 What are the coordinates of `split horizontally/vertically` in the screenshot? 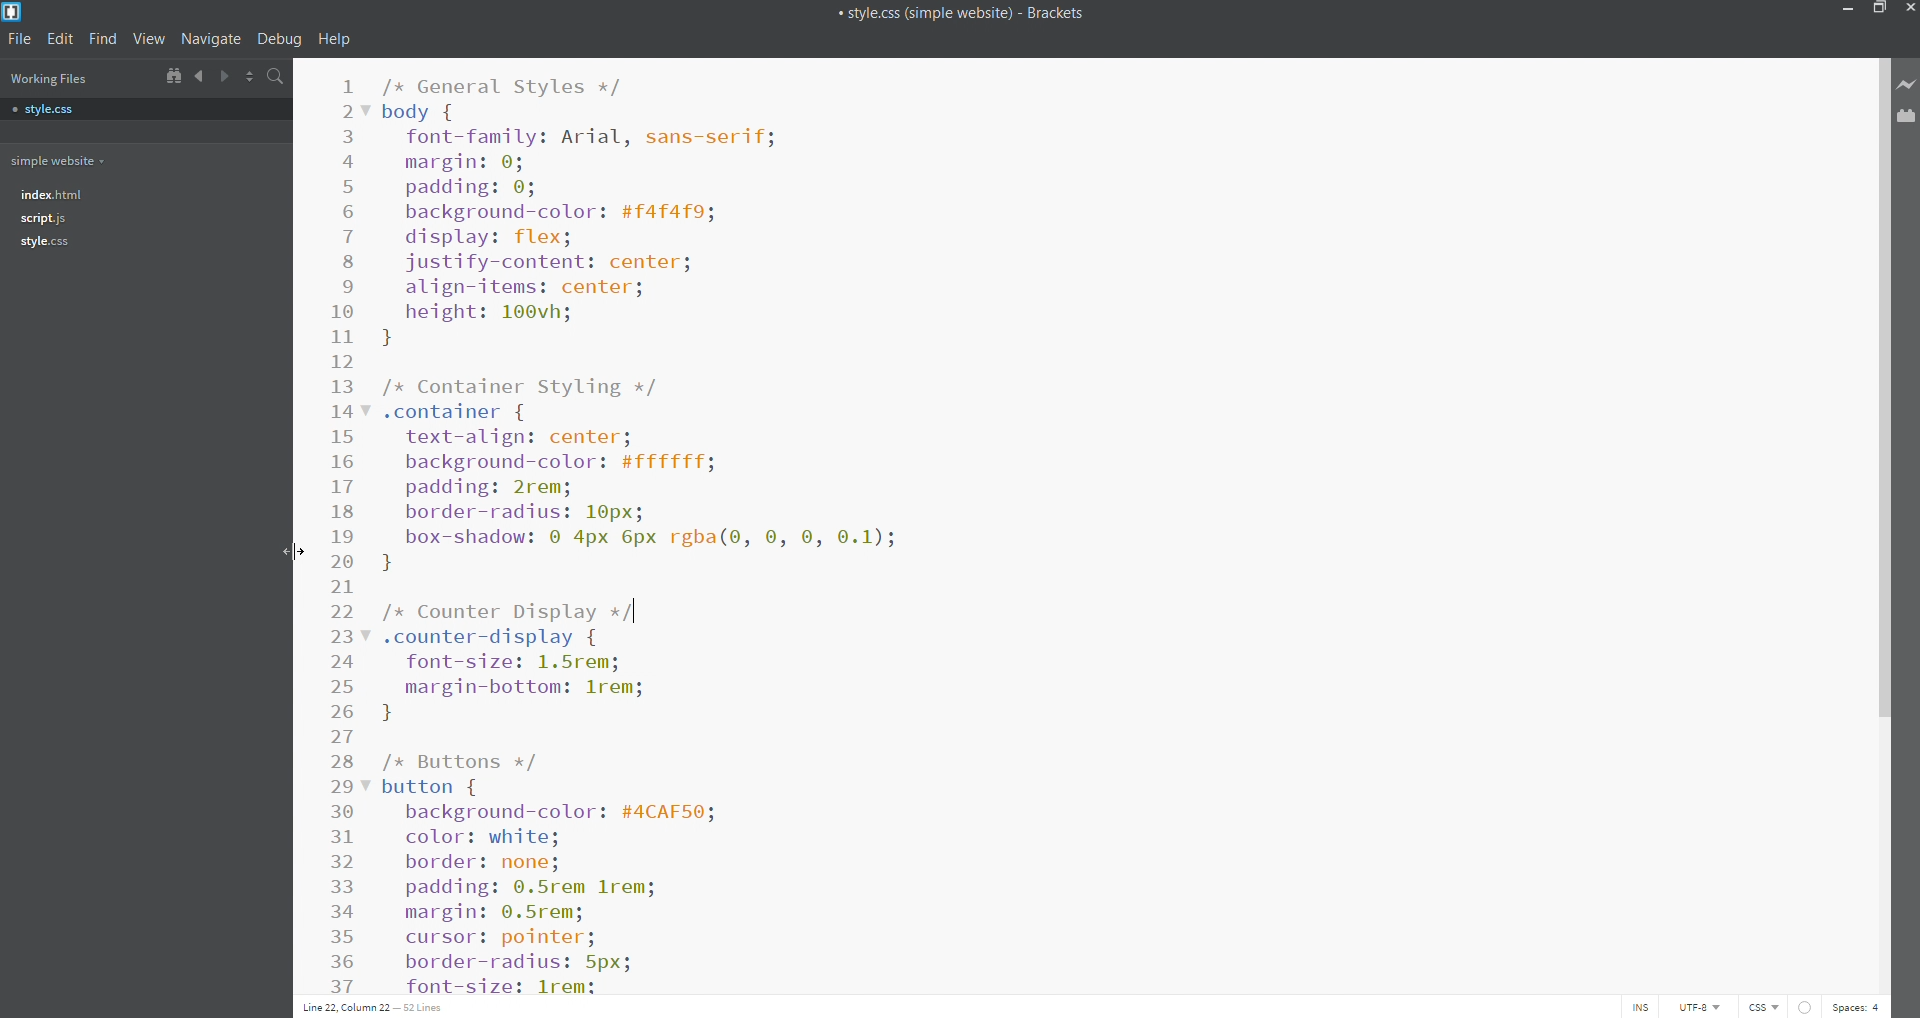 It's located at (249, 77).